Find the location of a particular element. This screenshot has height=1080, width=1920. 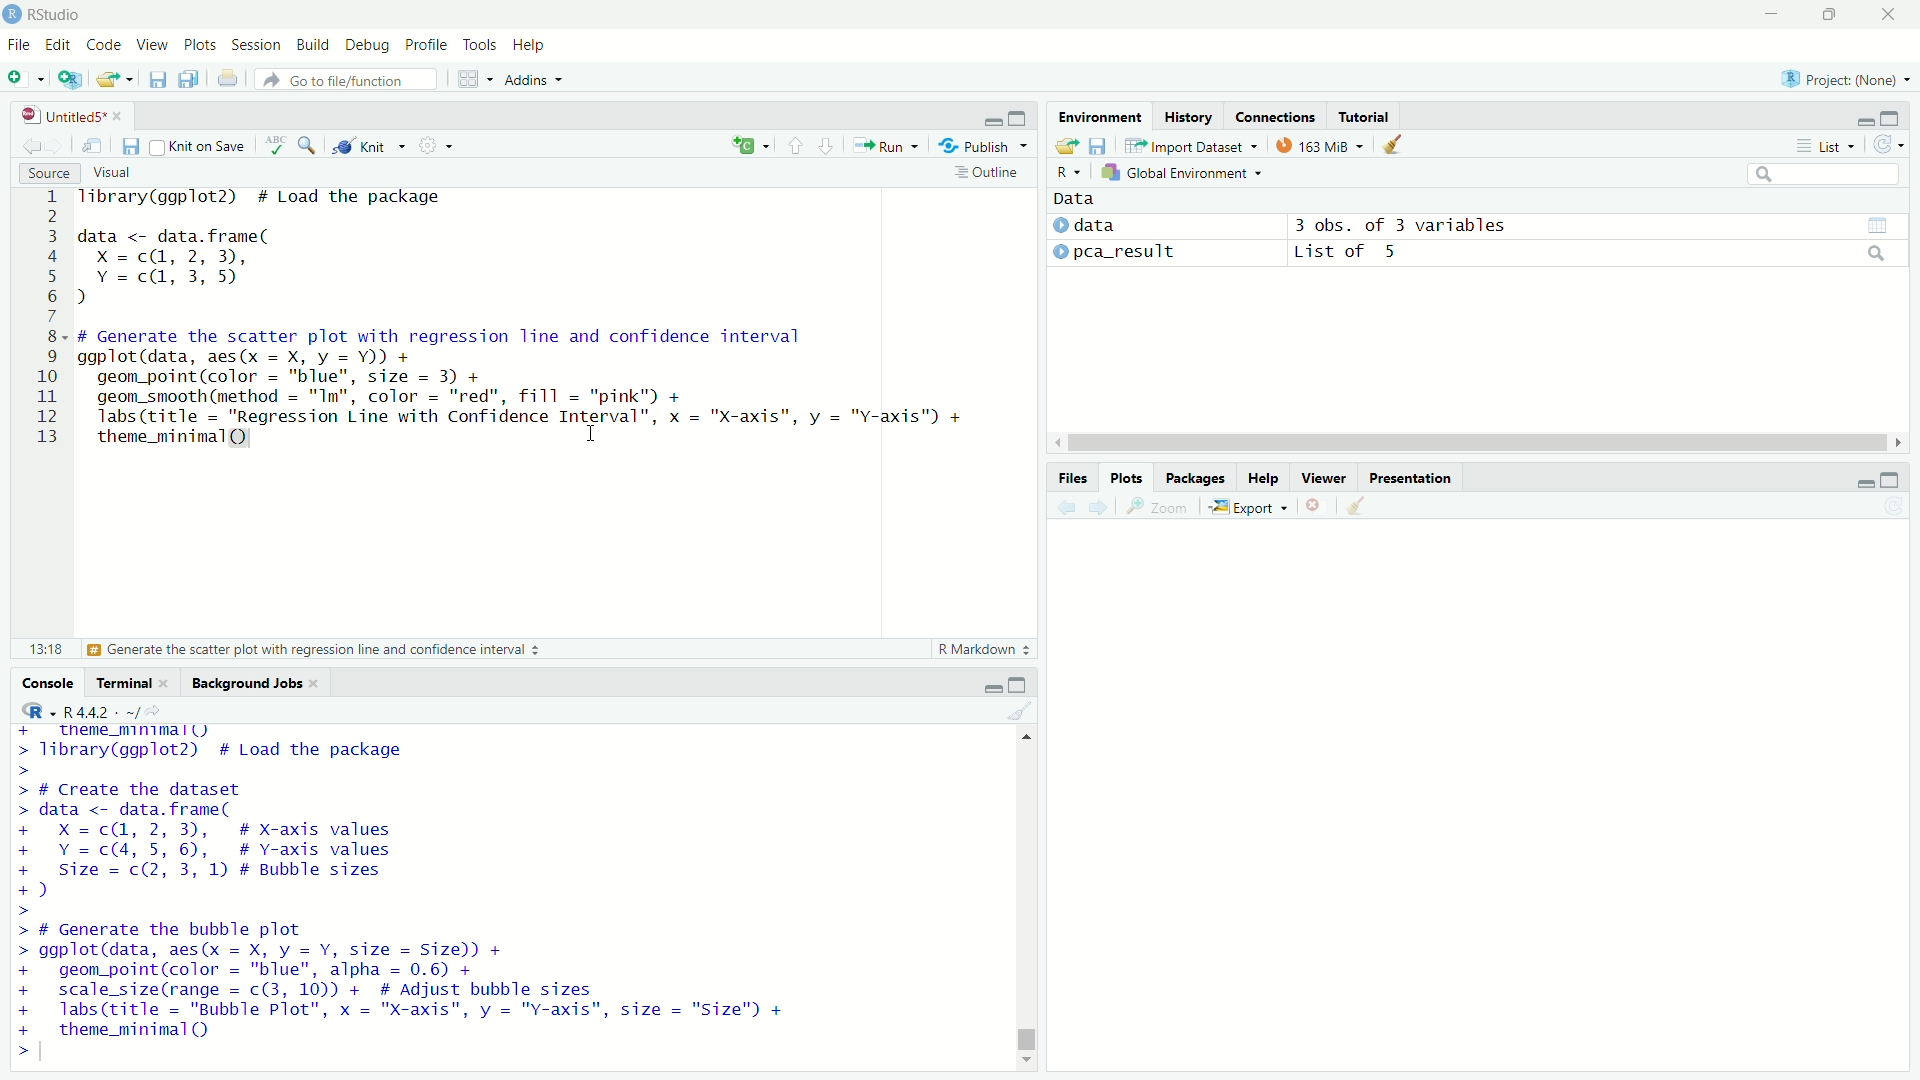

Show in new window is located at coordinates (92, 145).